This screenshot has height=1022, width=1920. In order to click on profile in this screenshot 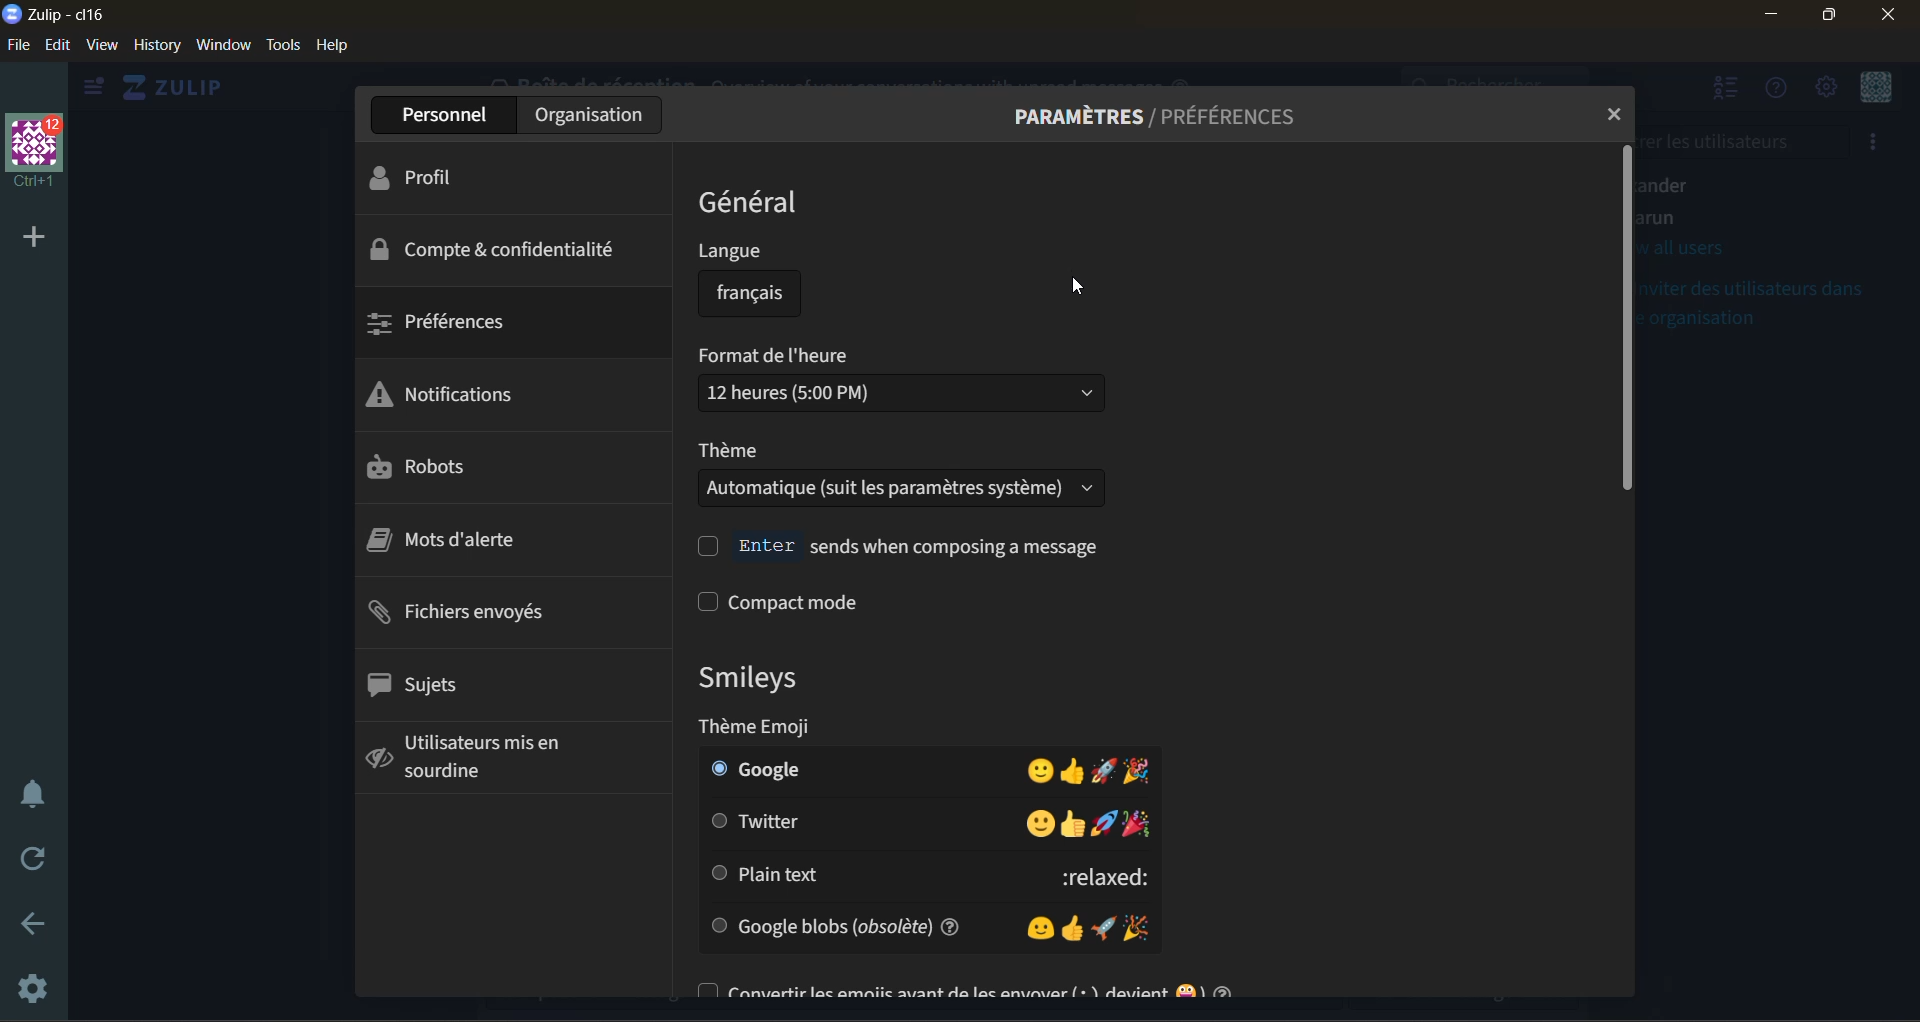, I will do `click(444, 172)`.